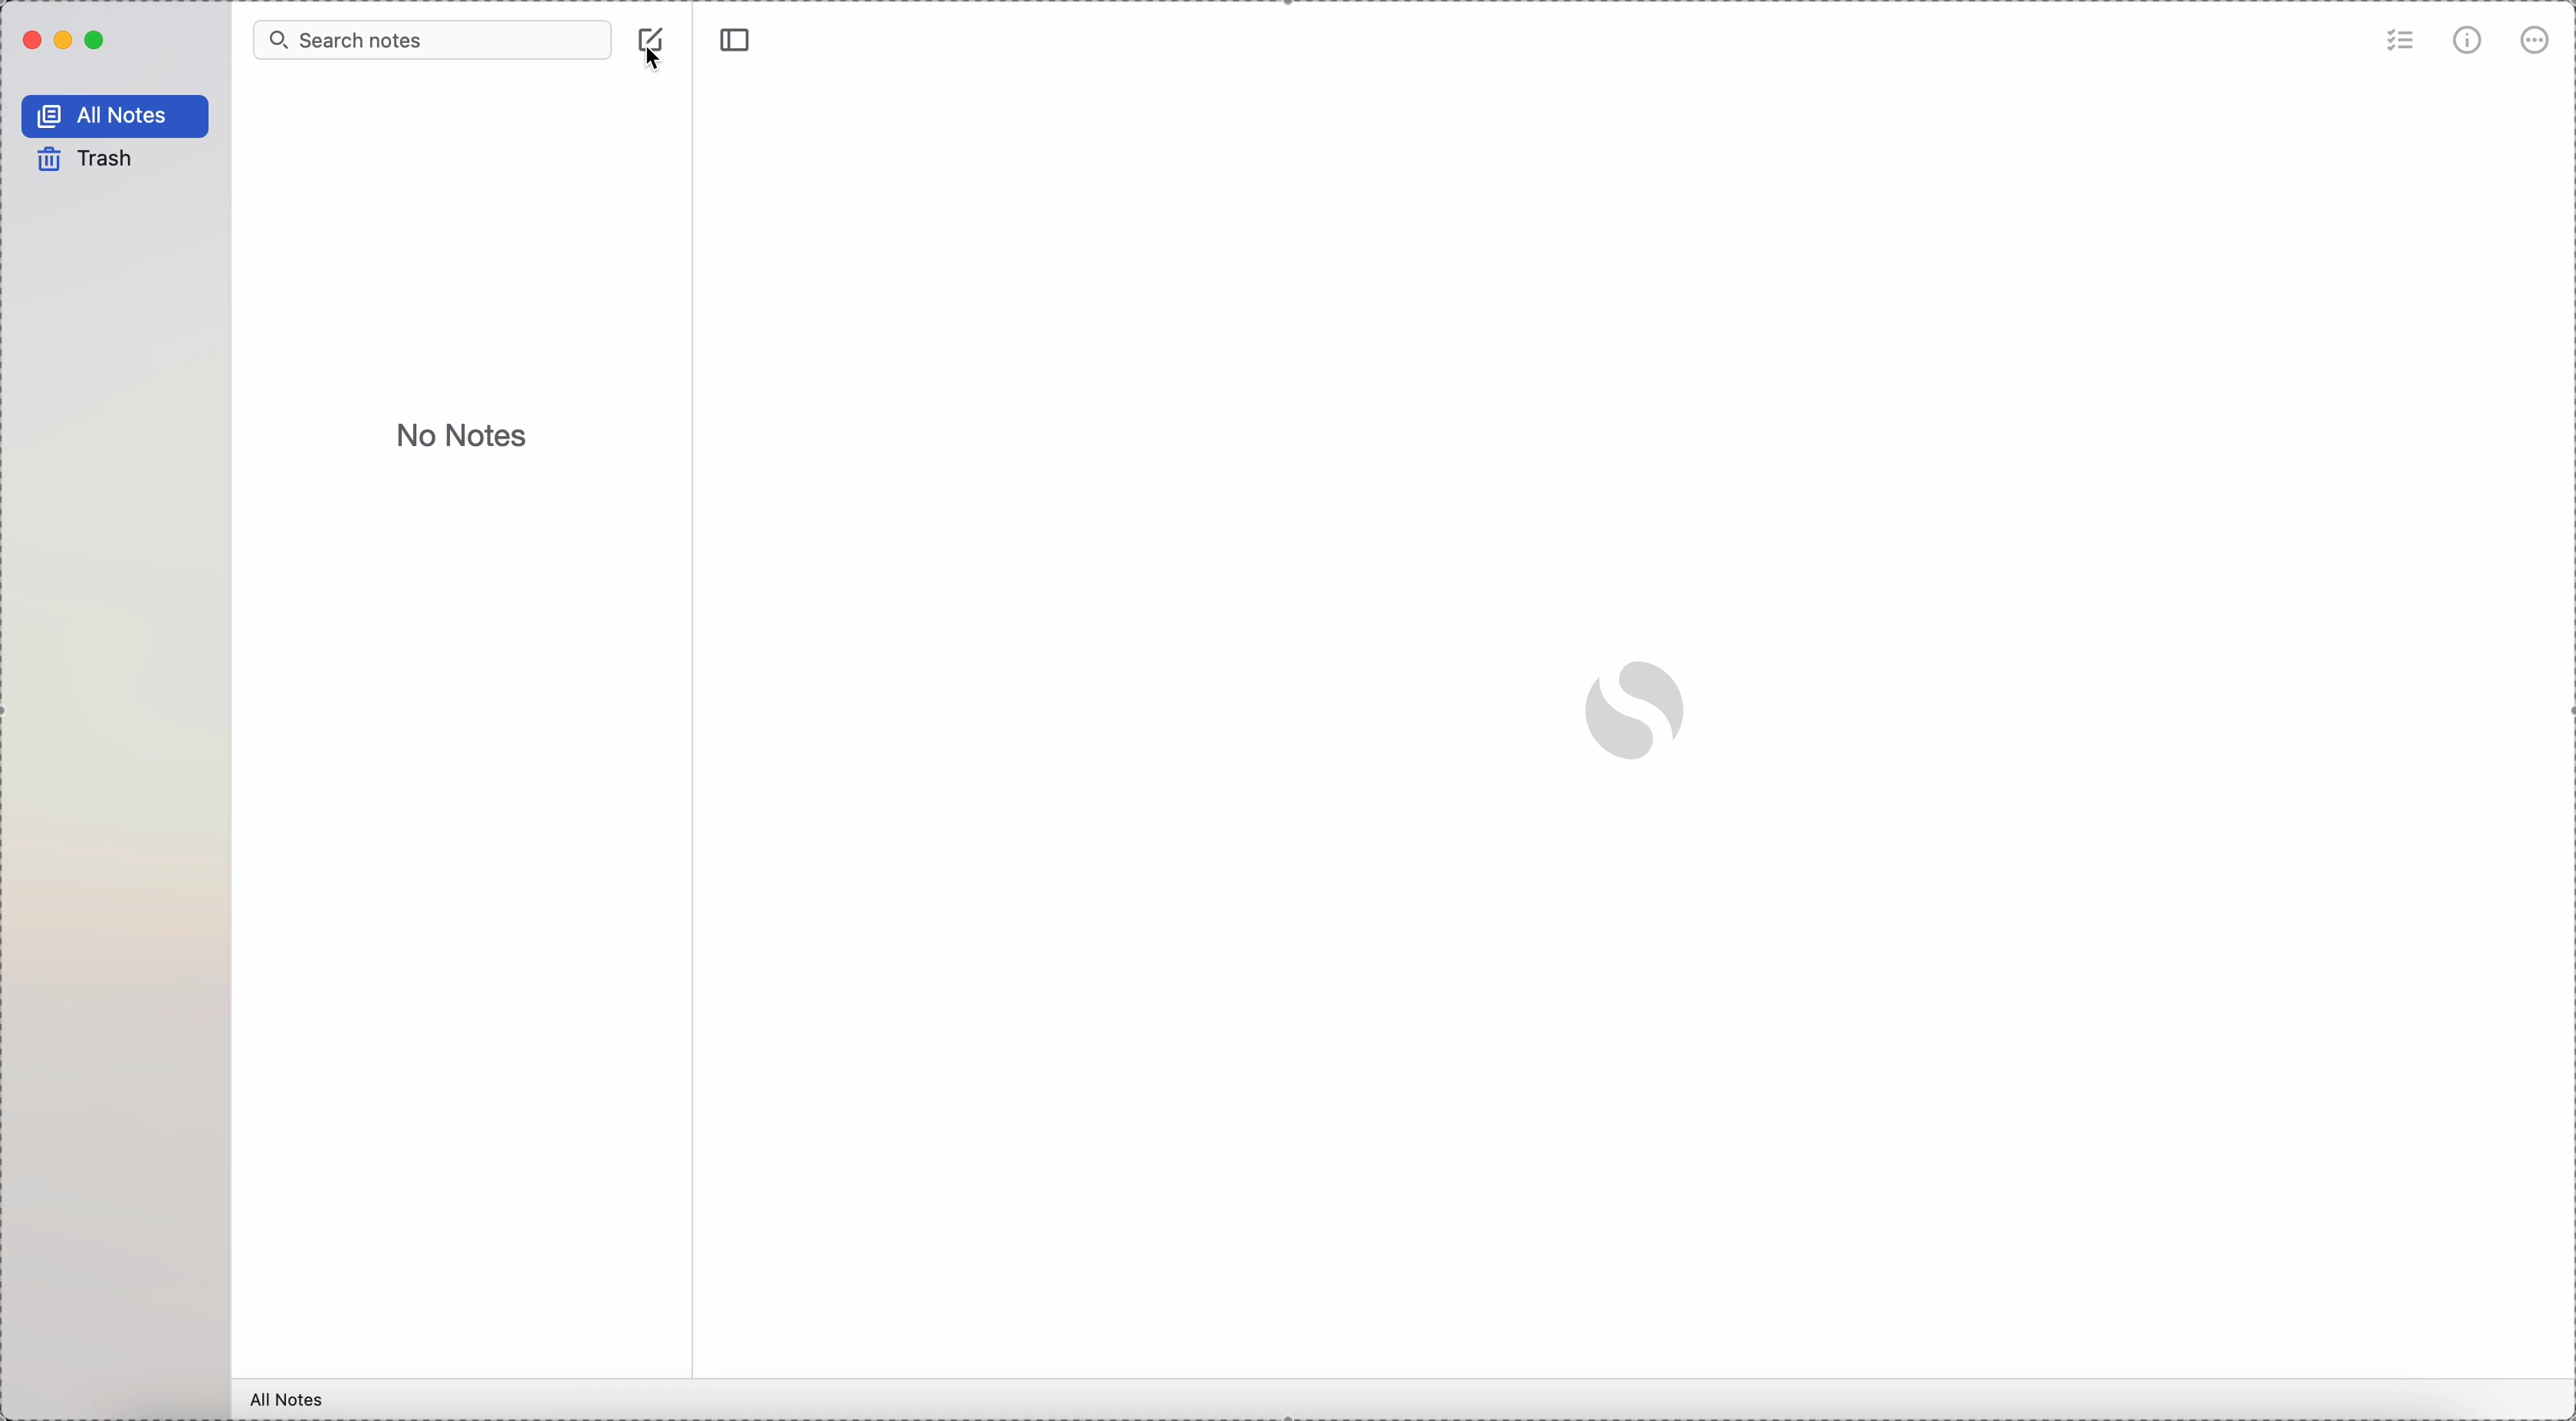  I want to click on more options, so click(2538, 40).